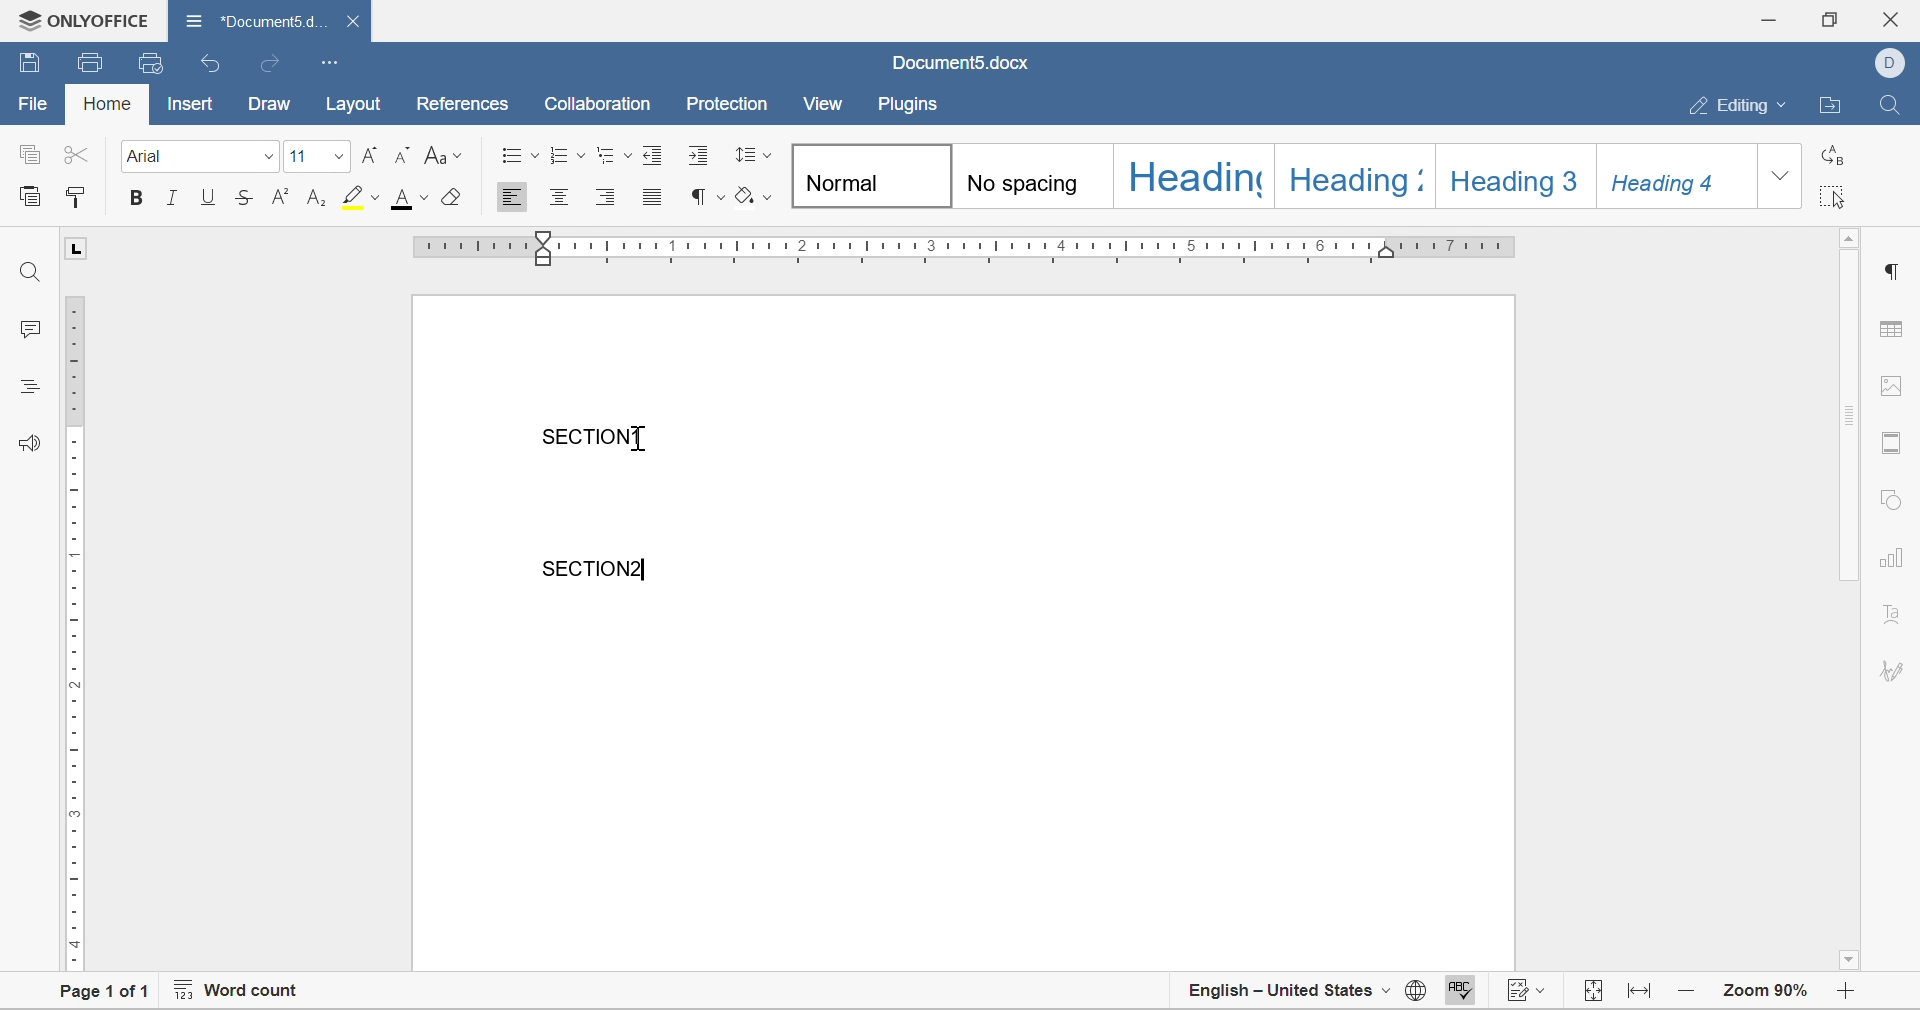 The height and width of the screenshot is (1010, 1920). What do you see at coordinates (657, 153) in the screenshot?
I see `Decrease indent` at bounding box center [657, 153].